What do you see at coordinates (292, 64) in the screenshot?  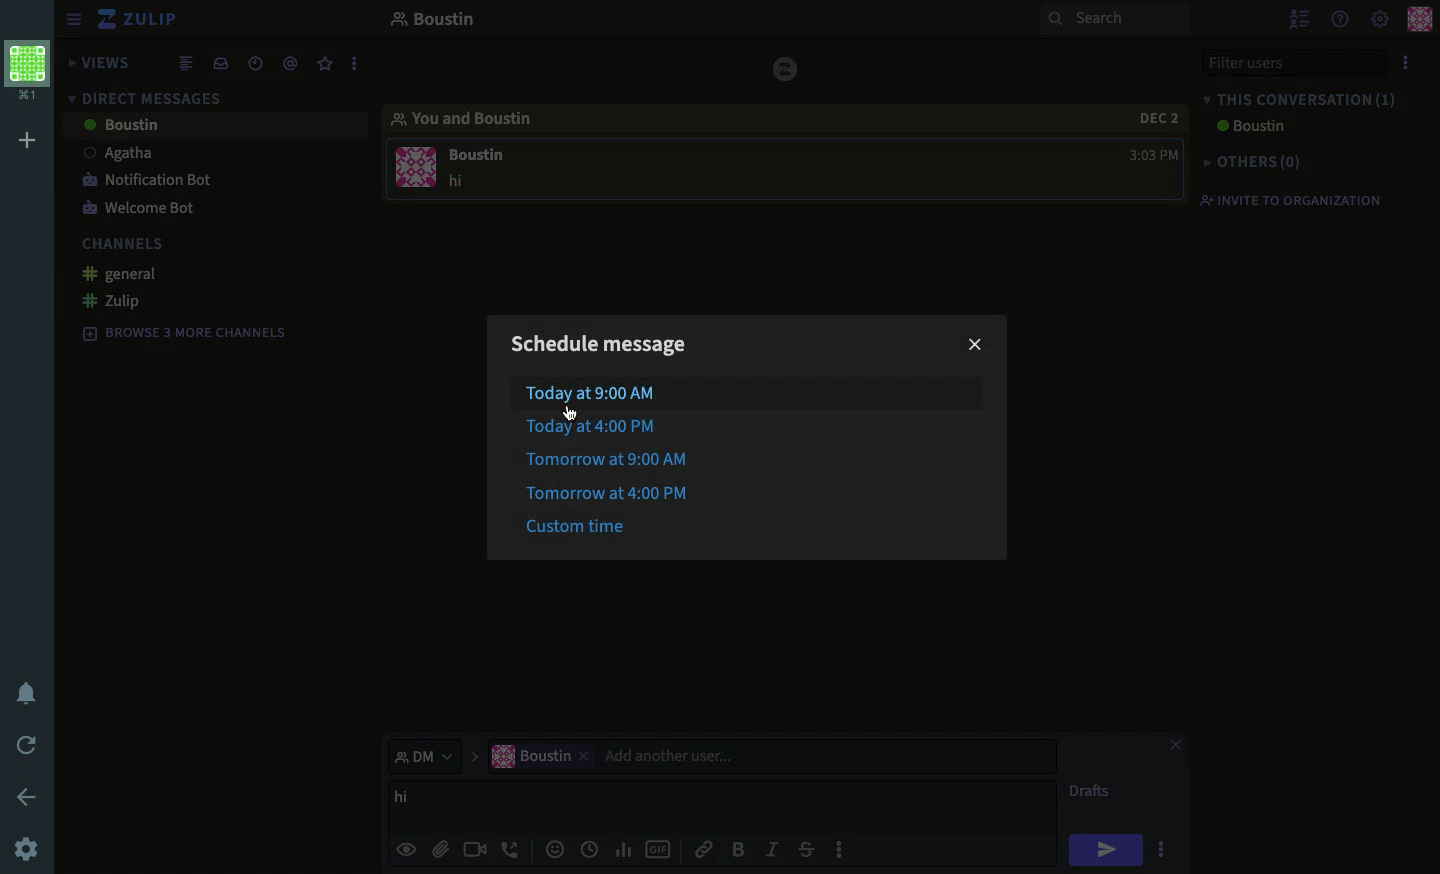 I see `mention` at bounding box center [292, 64].